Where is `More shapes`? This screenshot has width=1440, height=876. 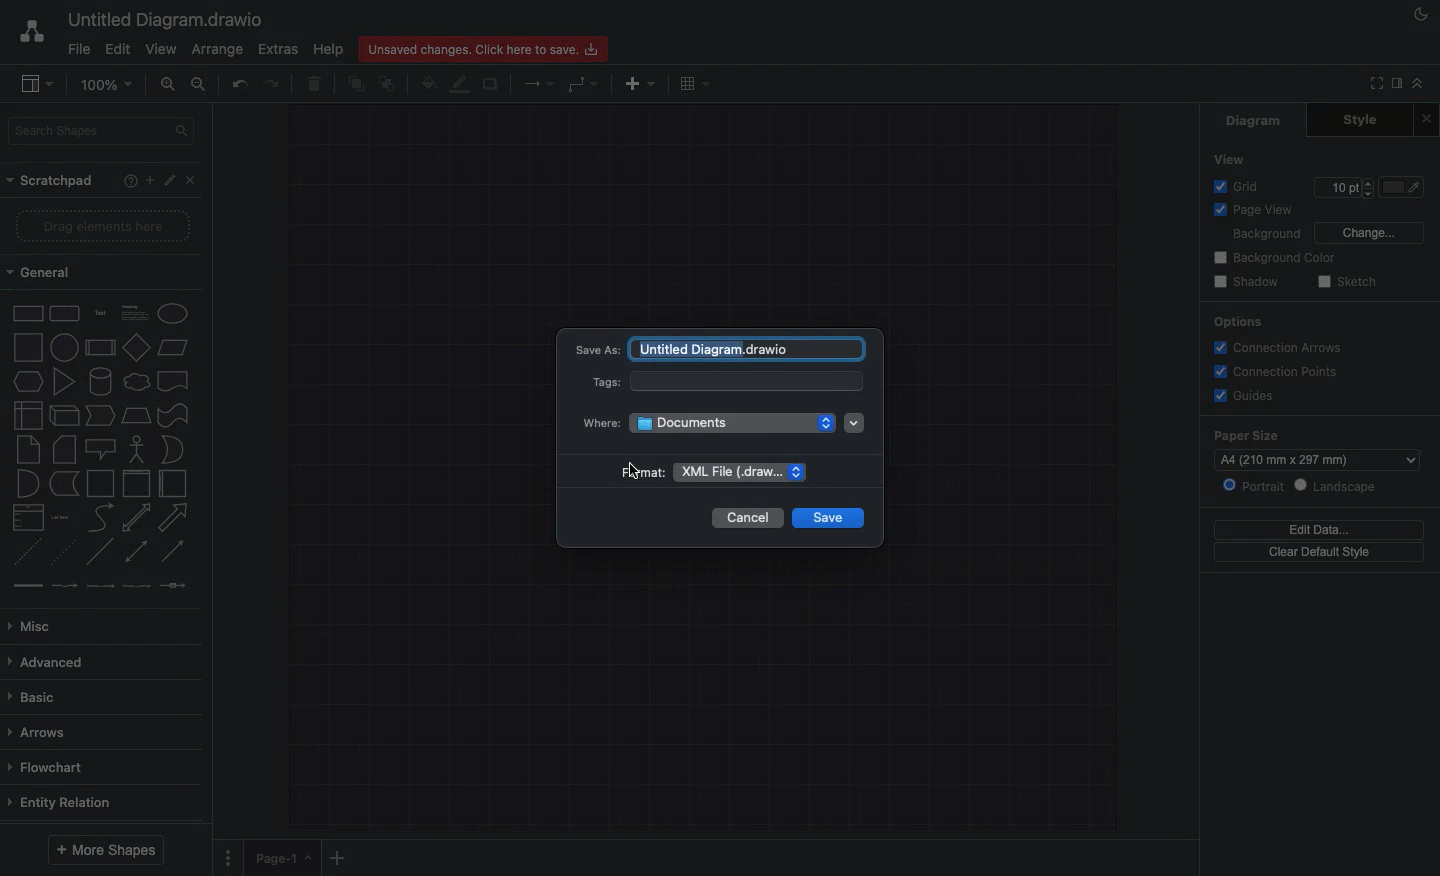 More shapes is located at coordinates (105, 849).